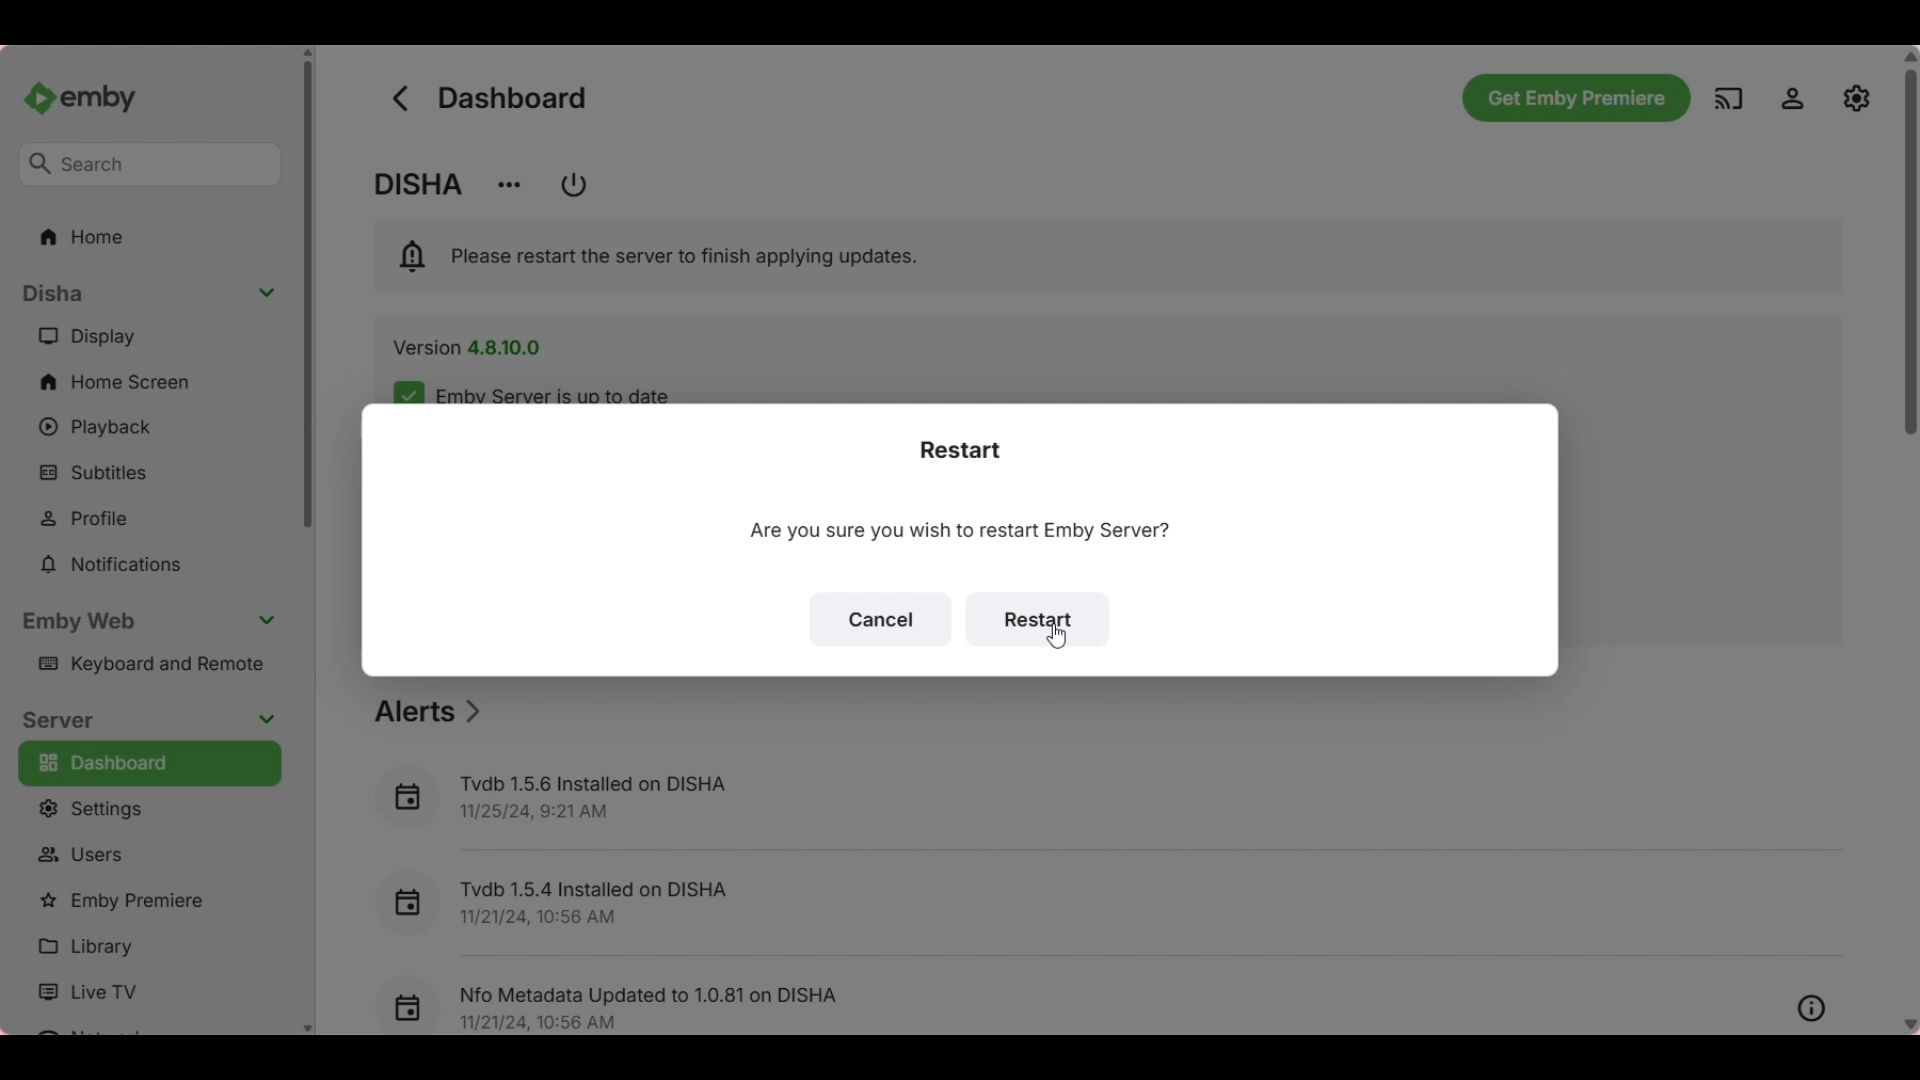 This screenshot has height=1080, width=1920. Describe the element at coordinates (1056, 636) in the screenshot. I see `Cursor` at that location.